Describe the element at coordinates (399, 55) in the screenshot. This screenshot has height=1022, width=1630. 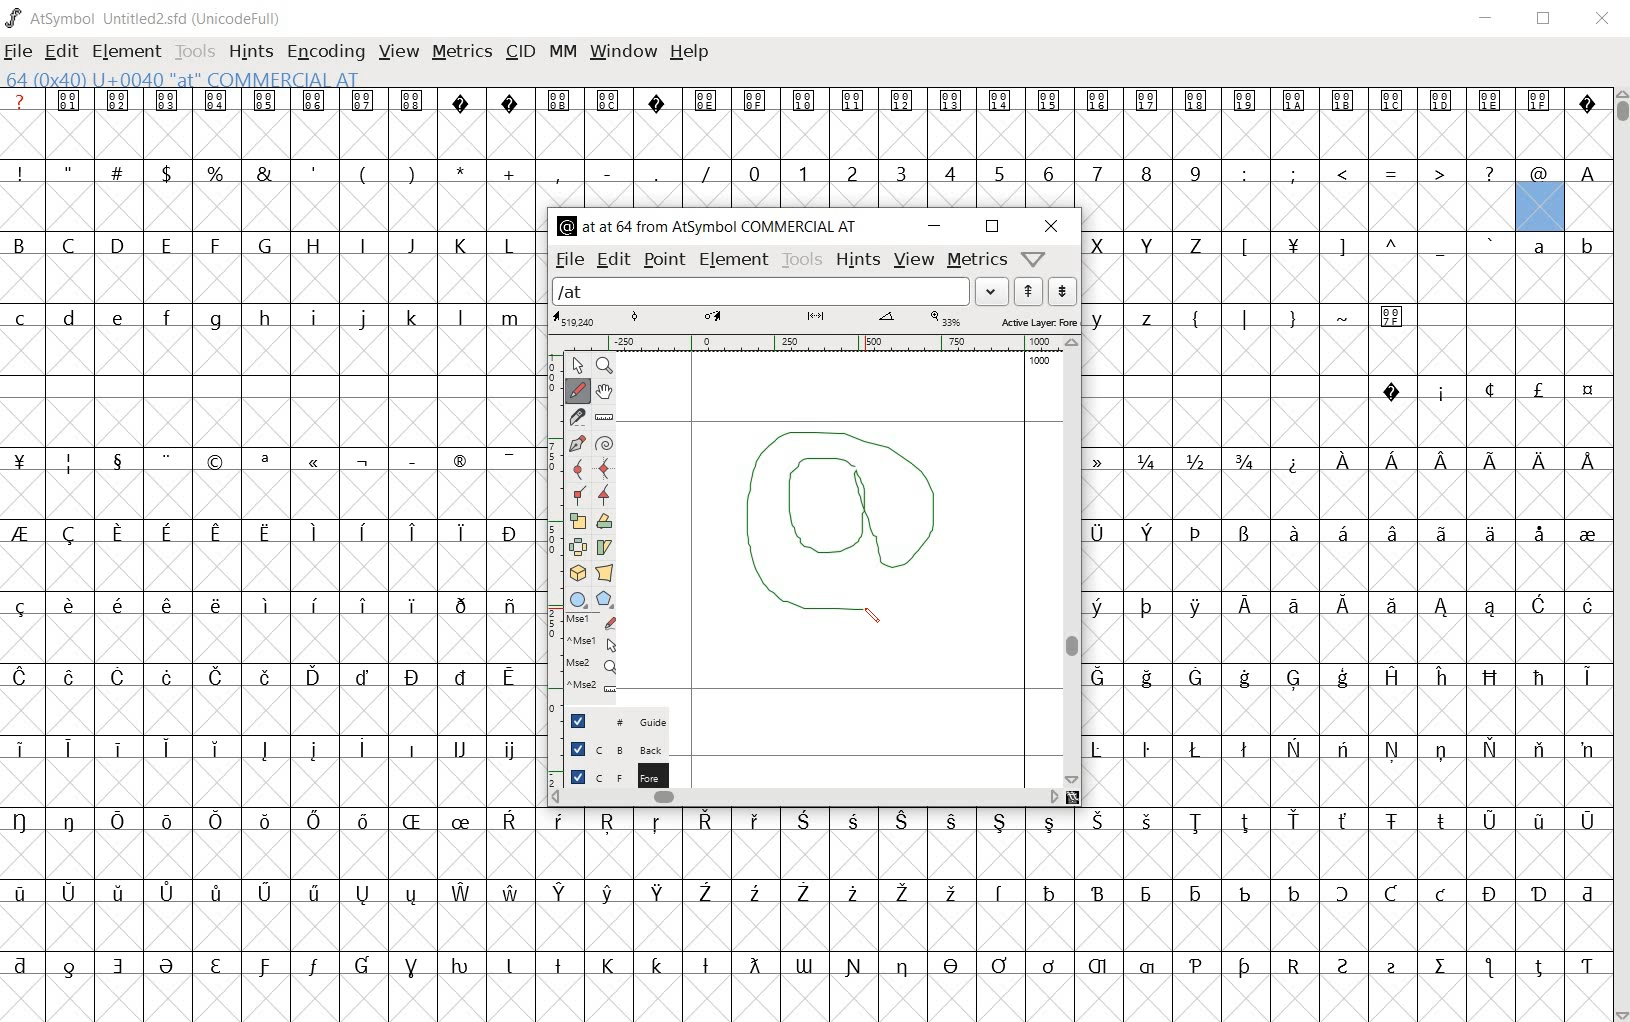
I see `VIEW` at that location.